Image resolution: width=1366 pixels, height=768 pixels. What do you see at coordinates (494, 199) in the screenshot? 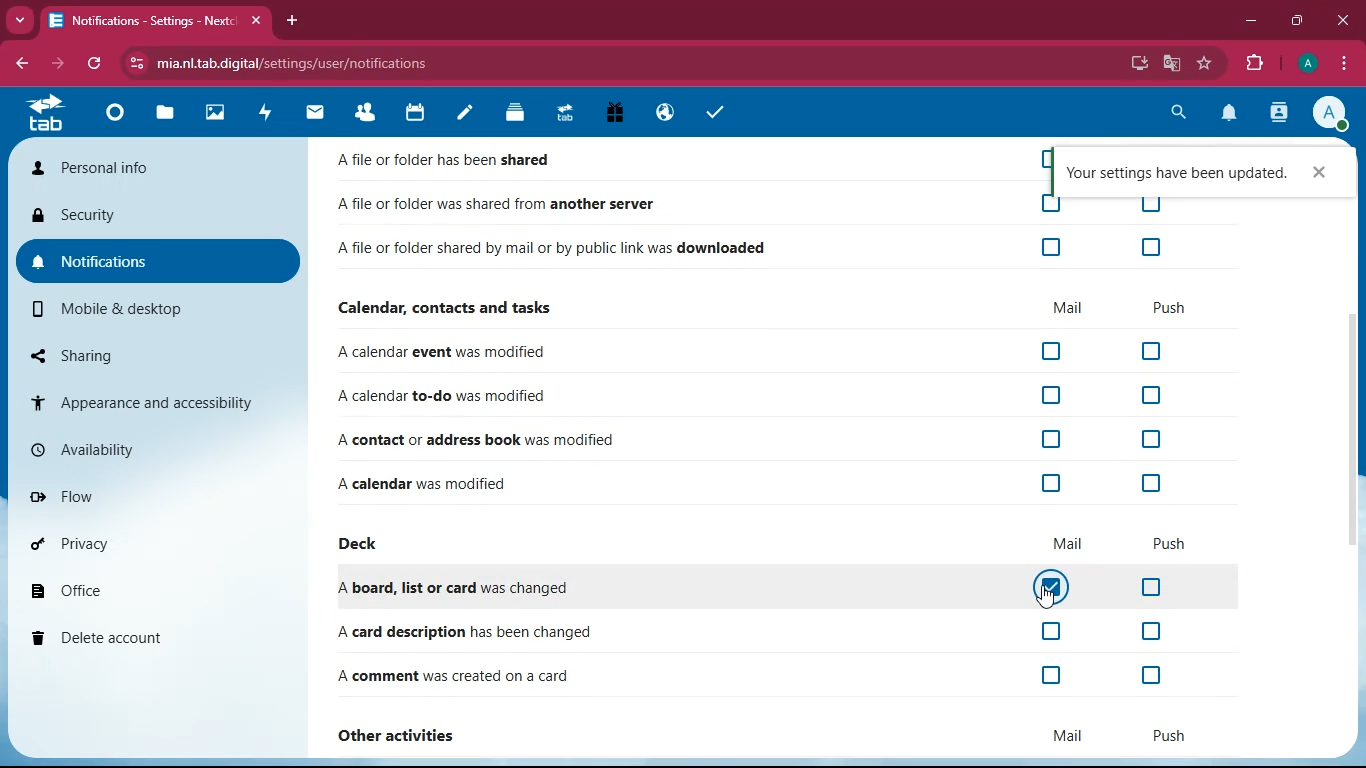
I see `A file or folder was shared from another server` at bounding box center [494, 199].